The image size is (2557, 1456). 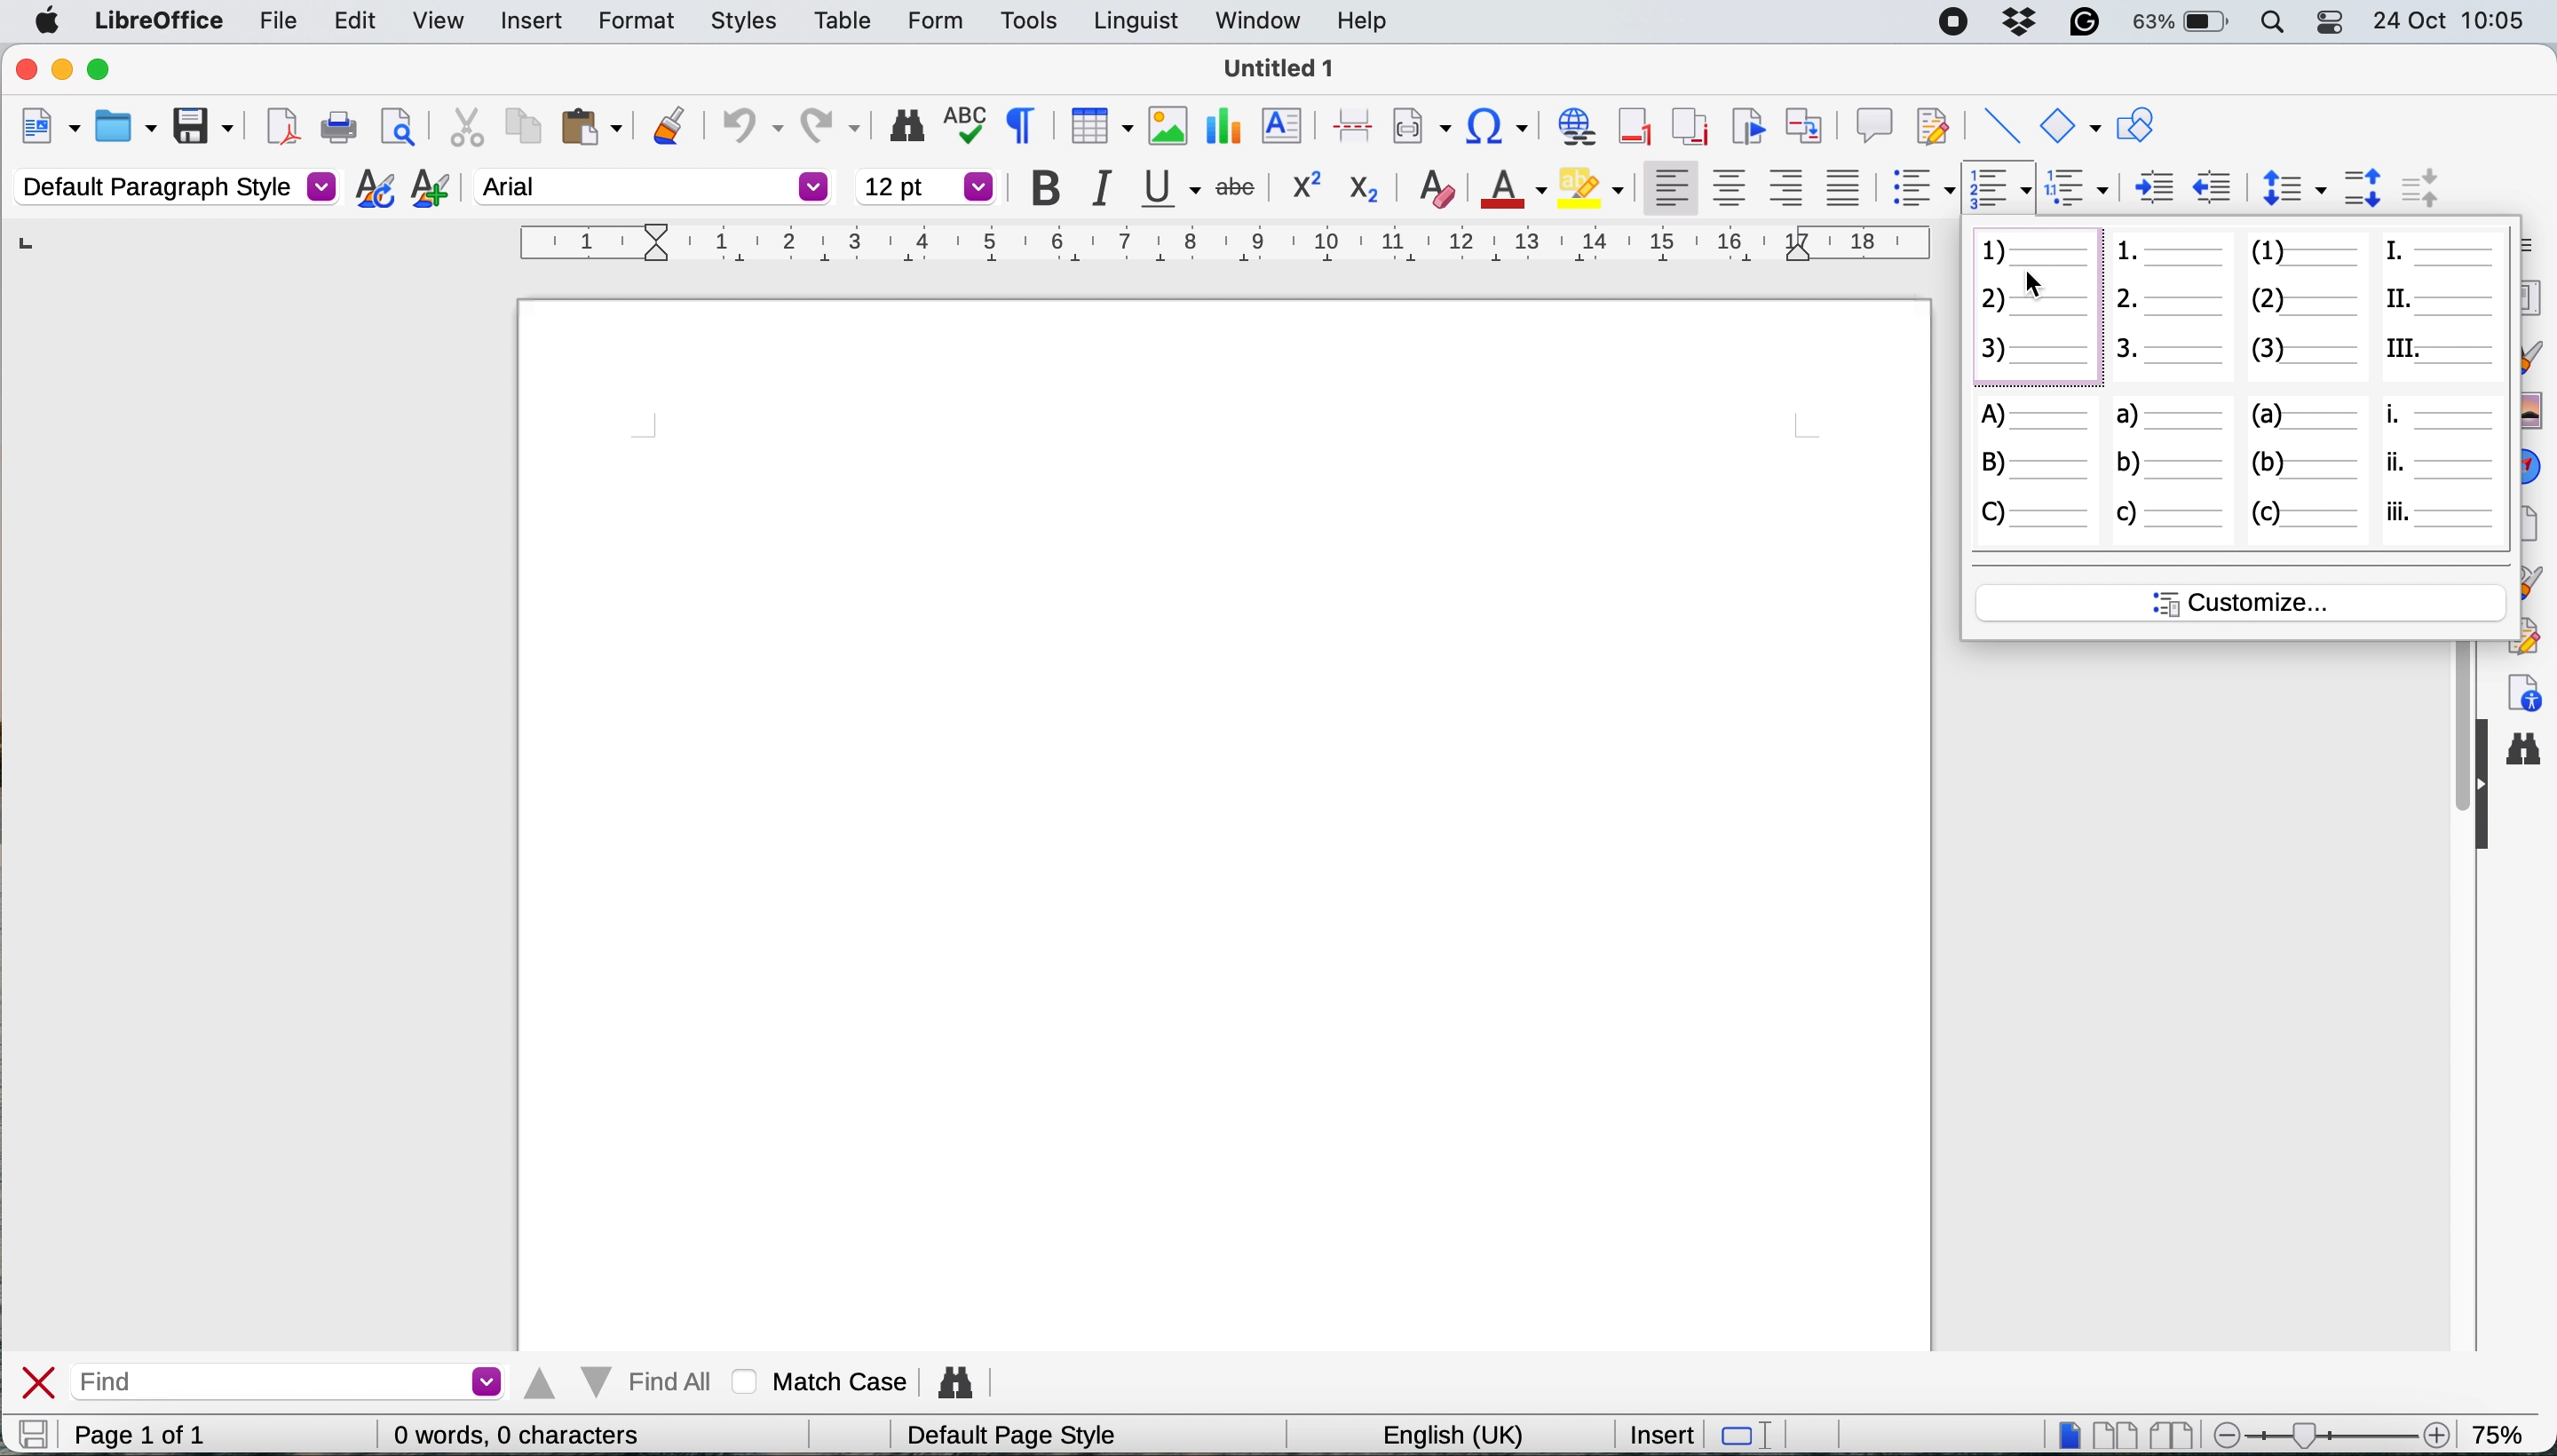 I want to click on font, so click(x=653, y=186).